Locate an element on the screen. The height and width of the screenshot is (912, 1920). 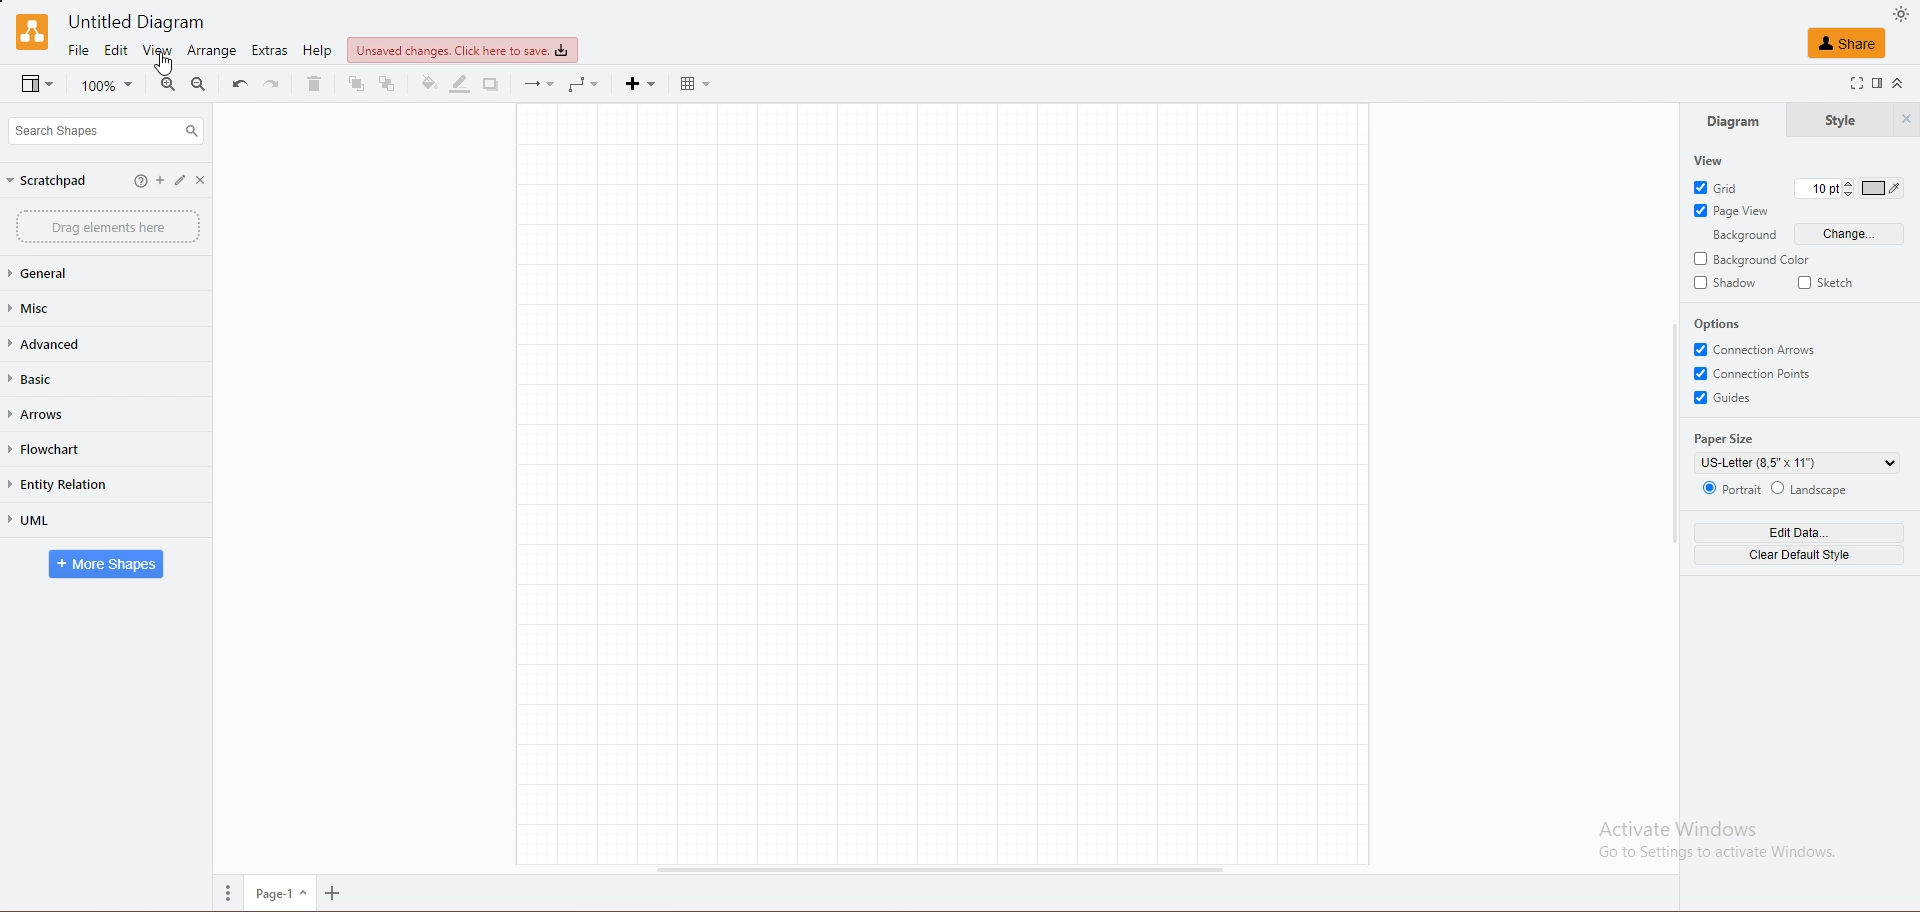
portrait is located at coordinates (1730, 489).